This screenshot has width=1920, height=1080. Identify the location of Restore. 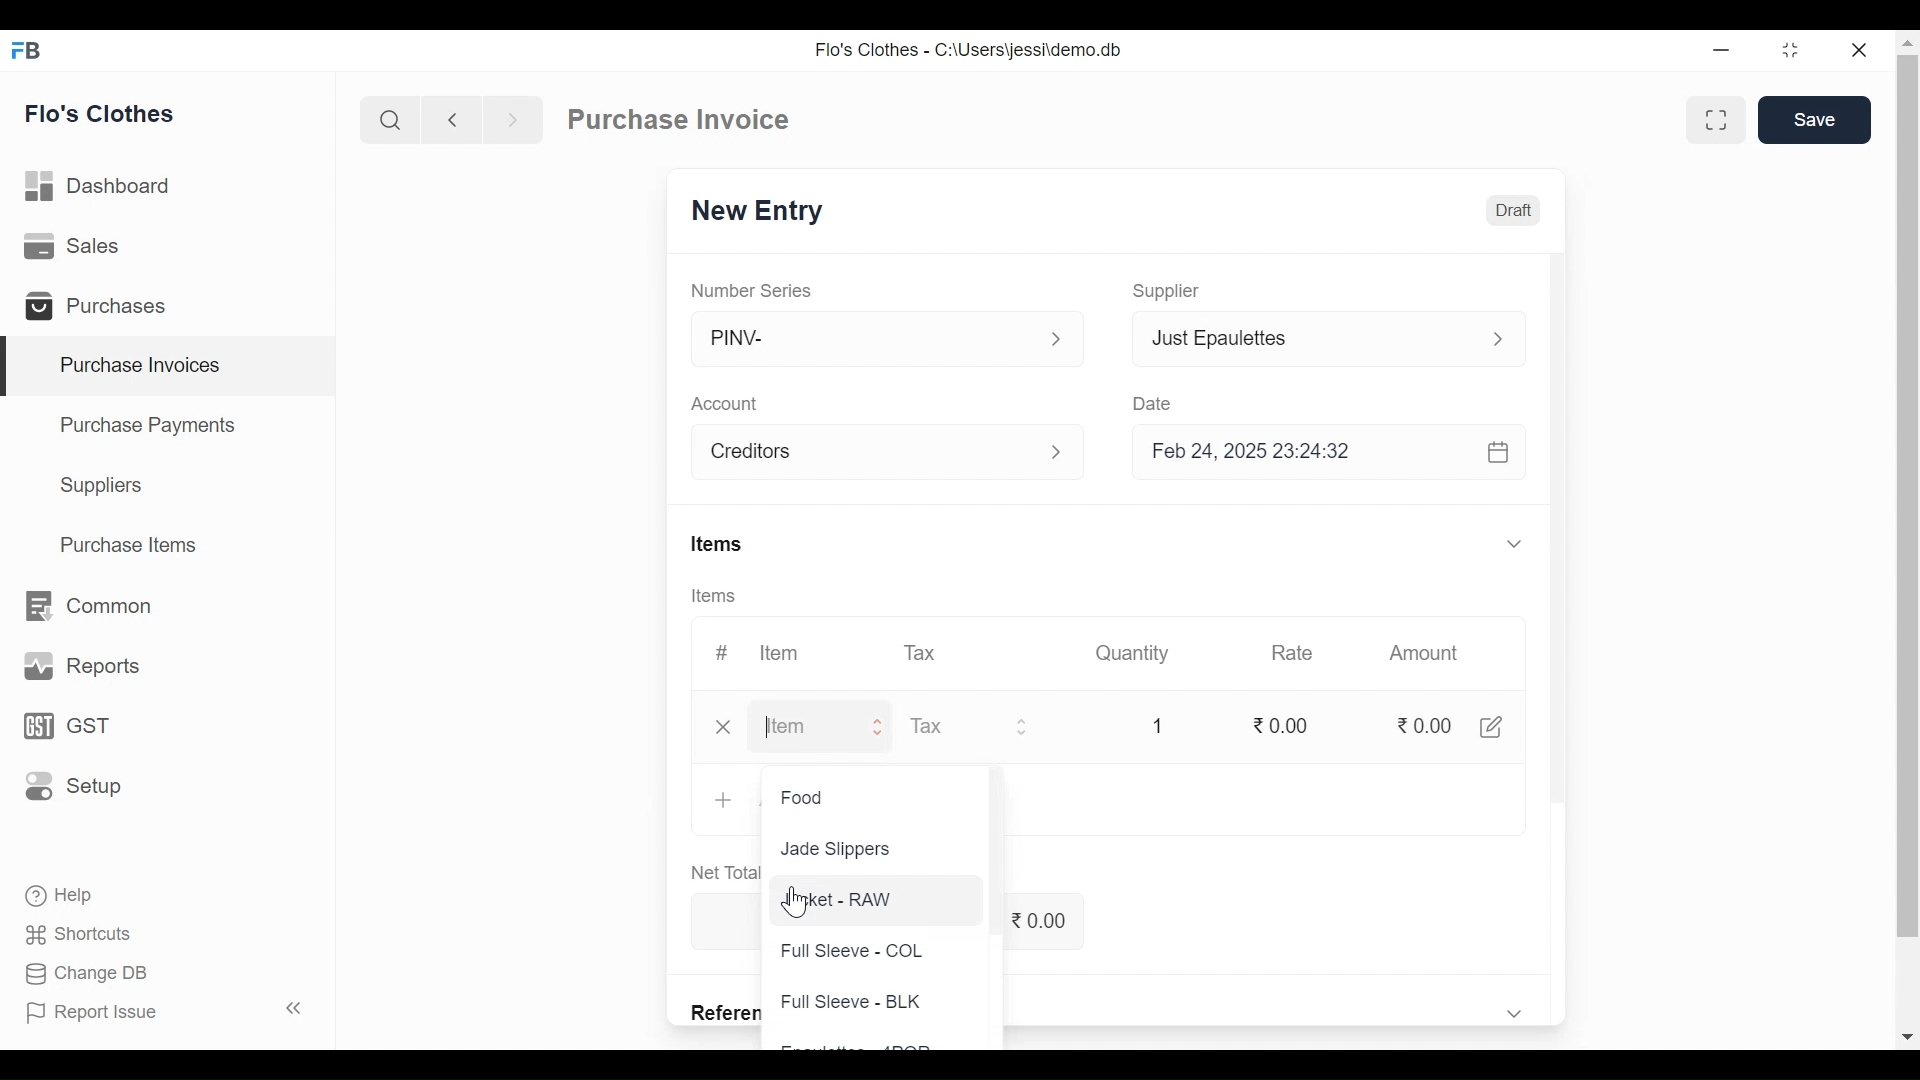
(1797, 52).